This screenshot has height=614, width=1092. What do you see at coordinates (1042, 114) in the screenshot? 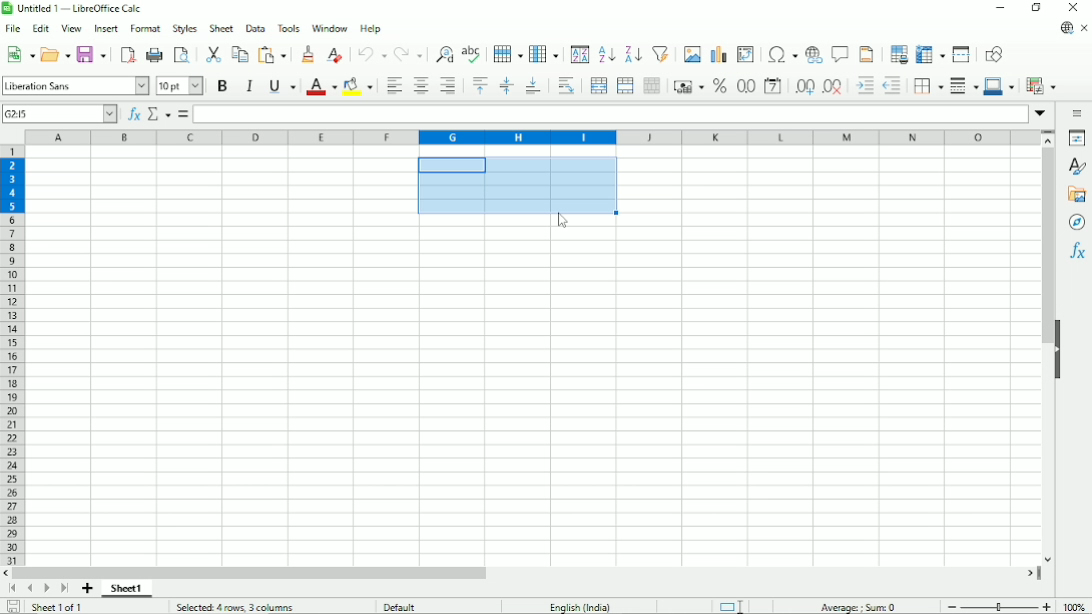
I see `Expand formula bar` at bounding box center [1042, 114].